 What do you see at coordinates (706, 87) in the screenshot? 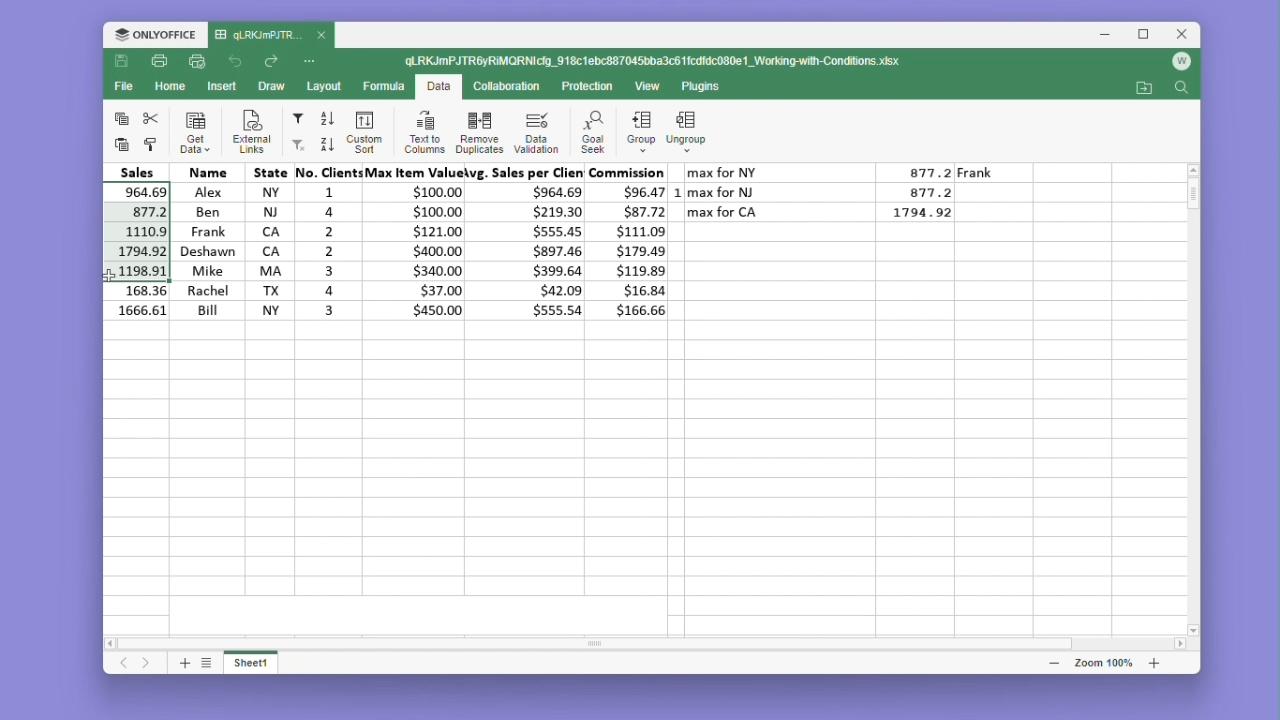
I see `Plugins ` at bounding box center [706, 87].